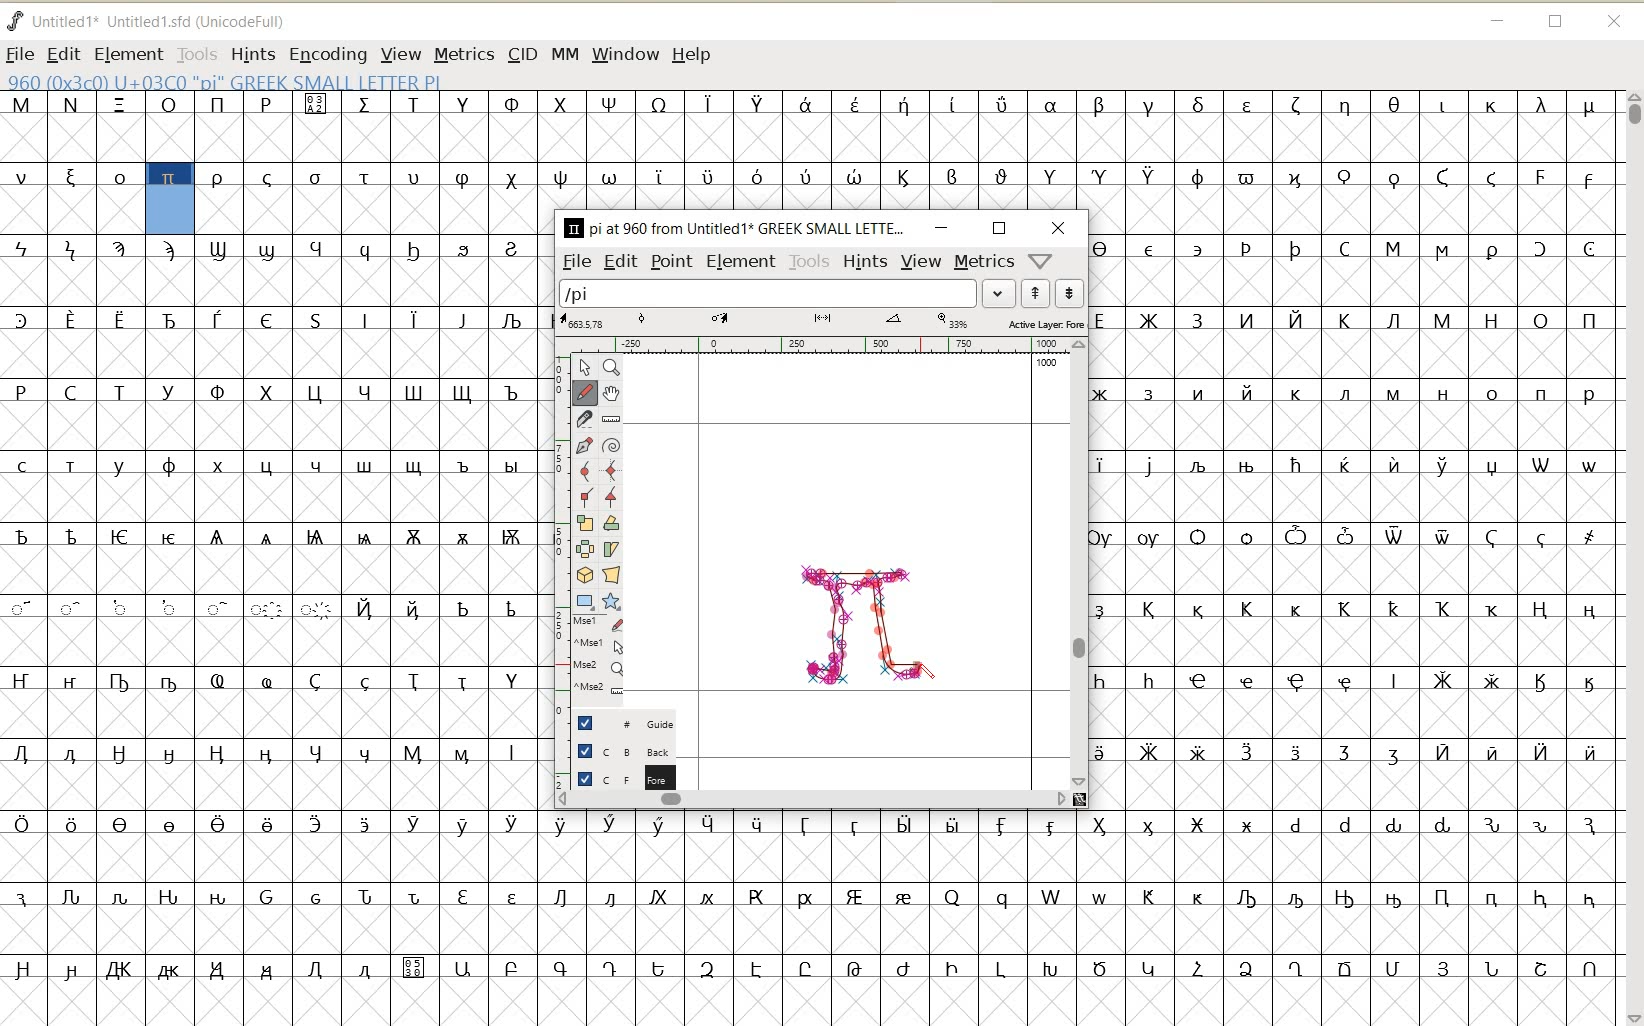  Describe the element at coordinates (251, 56) in the screenshot. I see `HINTS` at that location.